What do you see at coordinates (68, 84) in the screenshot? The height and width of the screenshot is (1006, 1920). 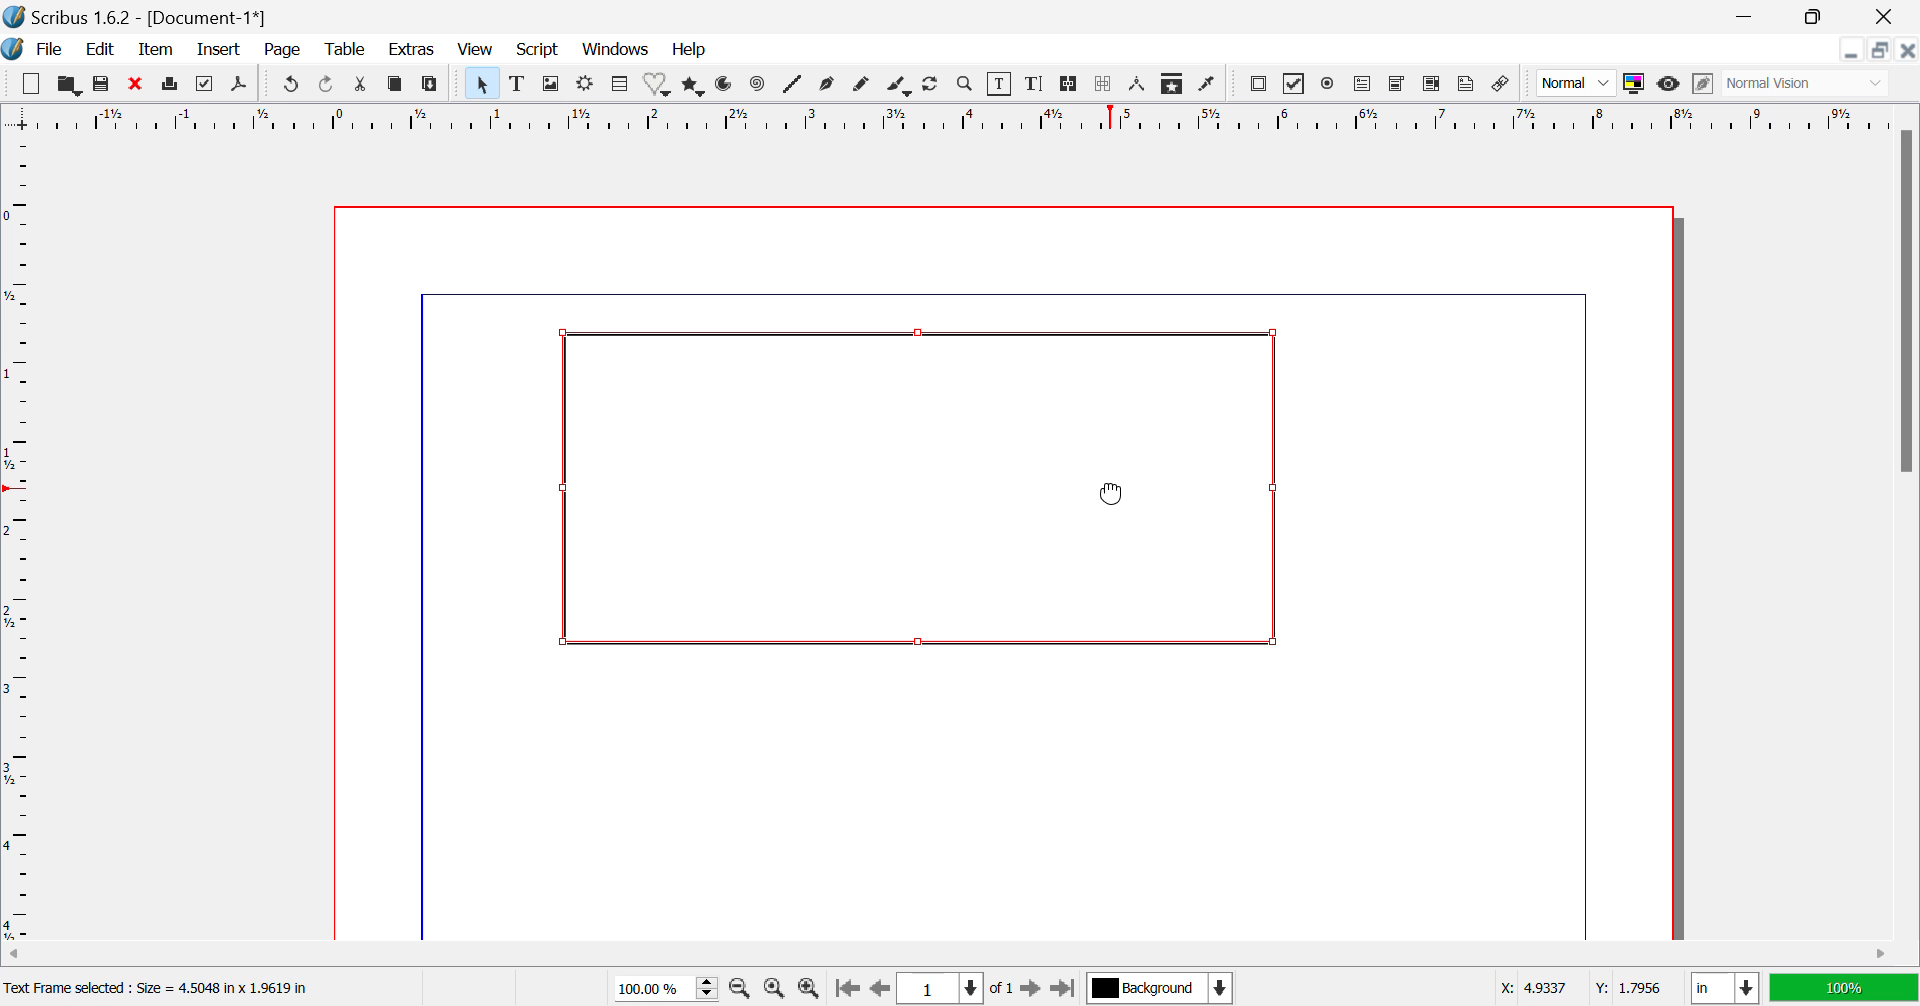 I see `Open` at bounding box center [68, 84].